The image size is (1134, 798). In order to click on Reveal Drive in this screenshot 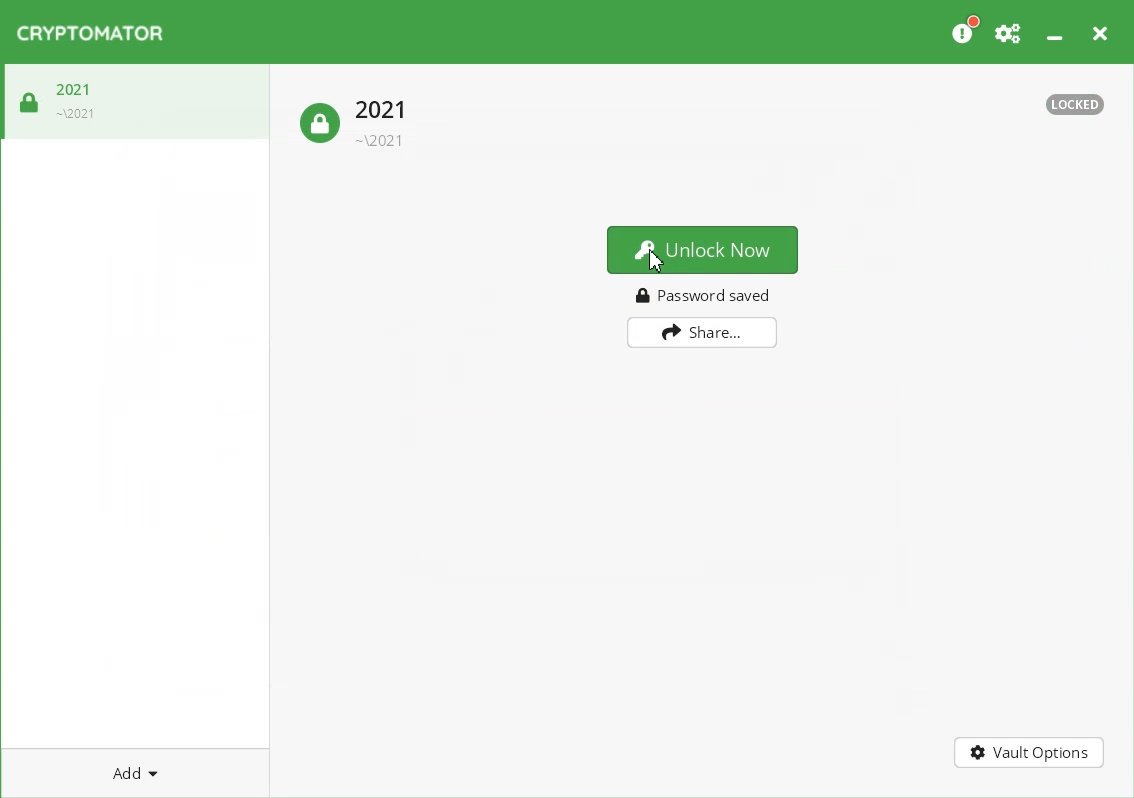, I will do `click(702, 333)`.